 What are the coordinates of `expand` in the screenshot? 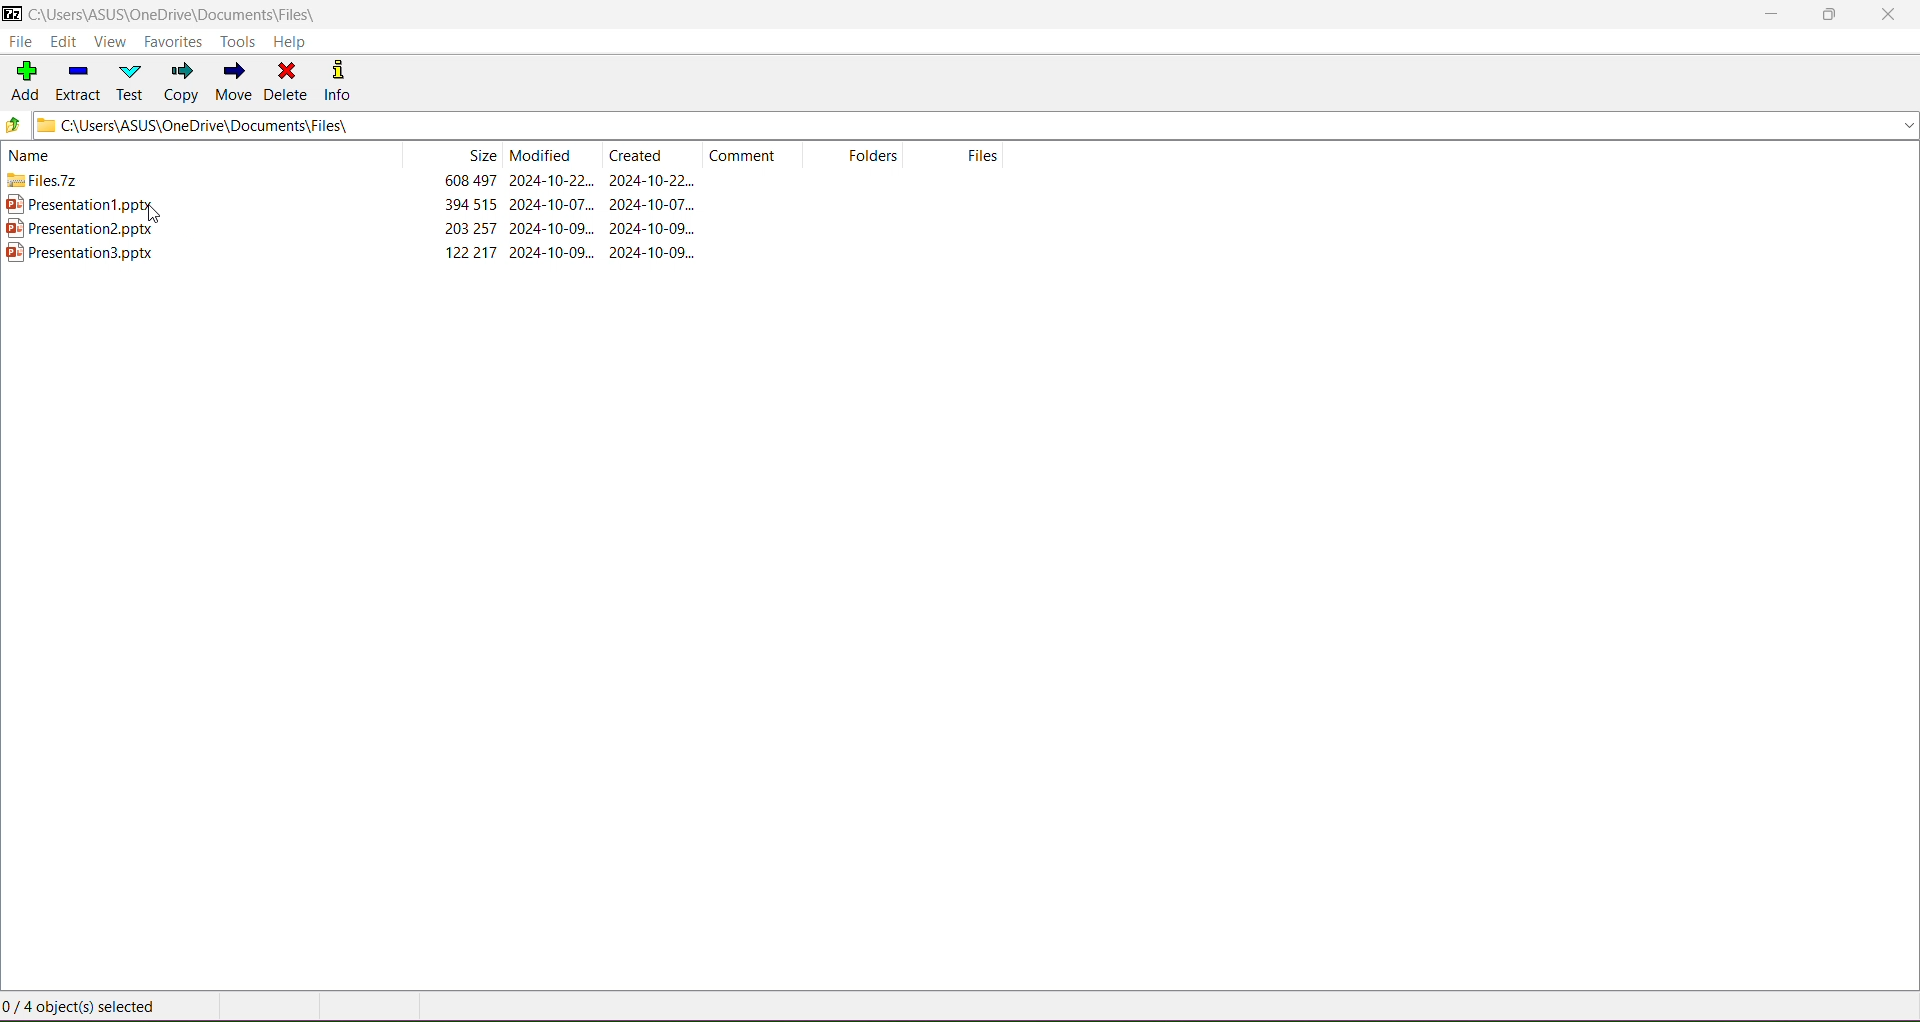 It's located at (1908, 125).